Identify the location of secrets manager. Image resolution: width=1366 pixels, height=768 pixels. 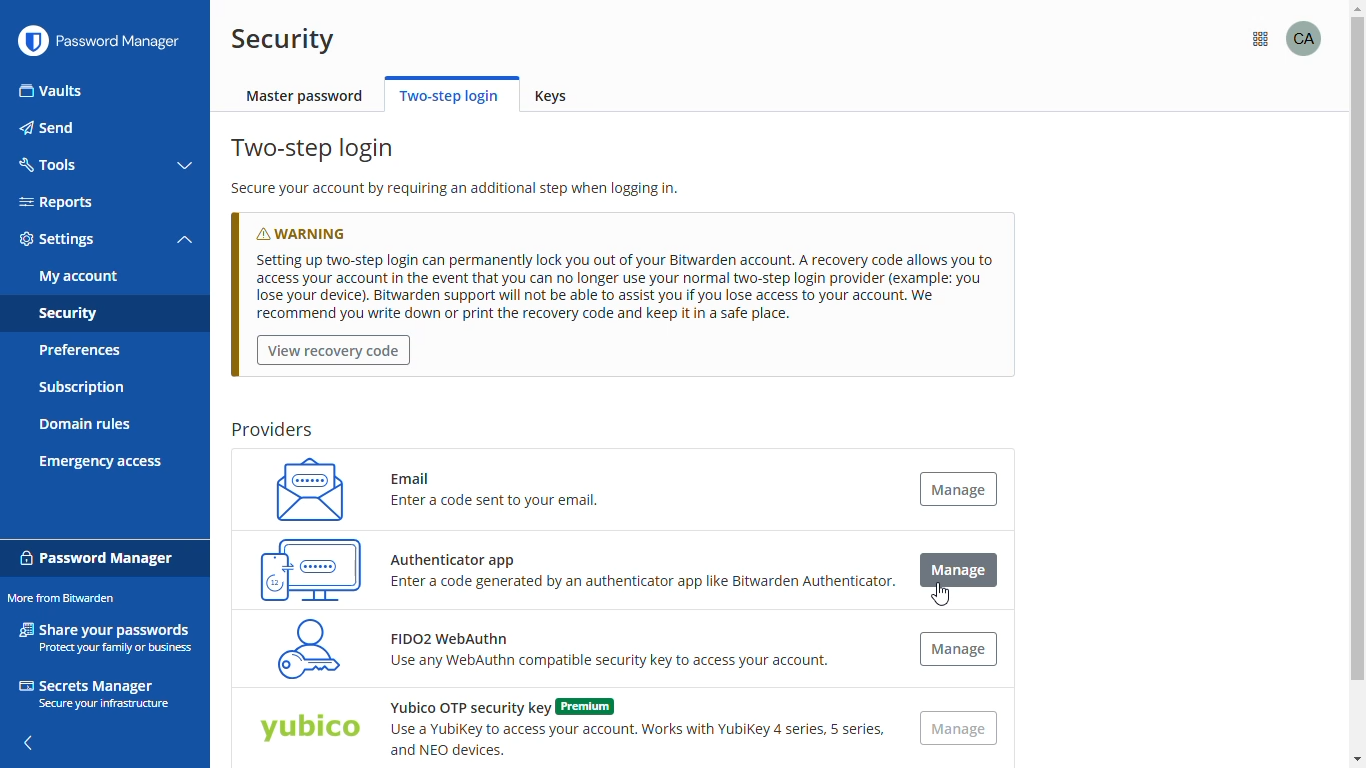
(93, 693).